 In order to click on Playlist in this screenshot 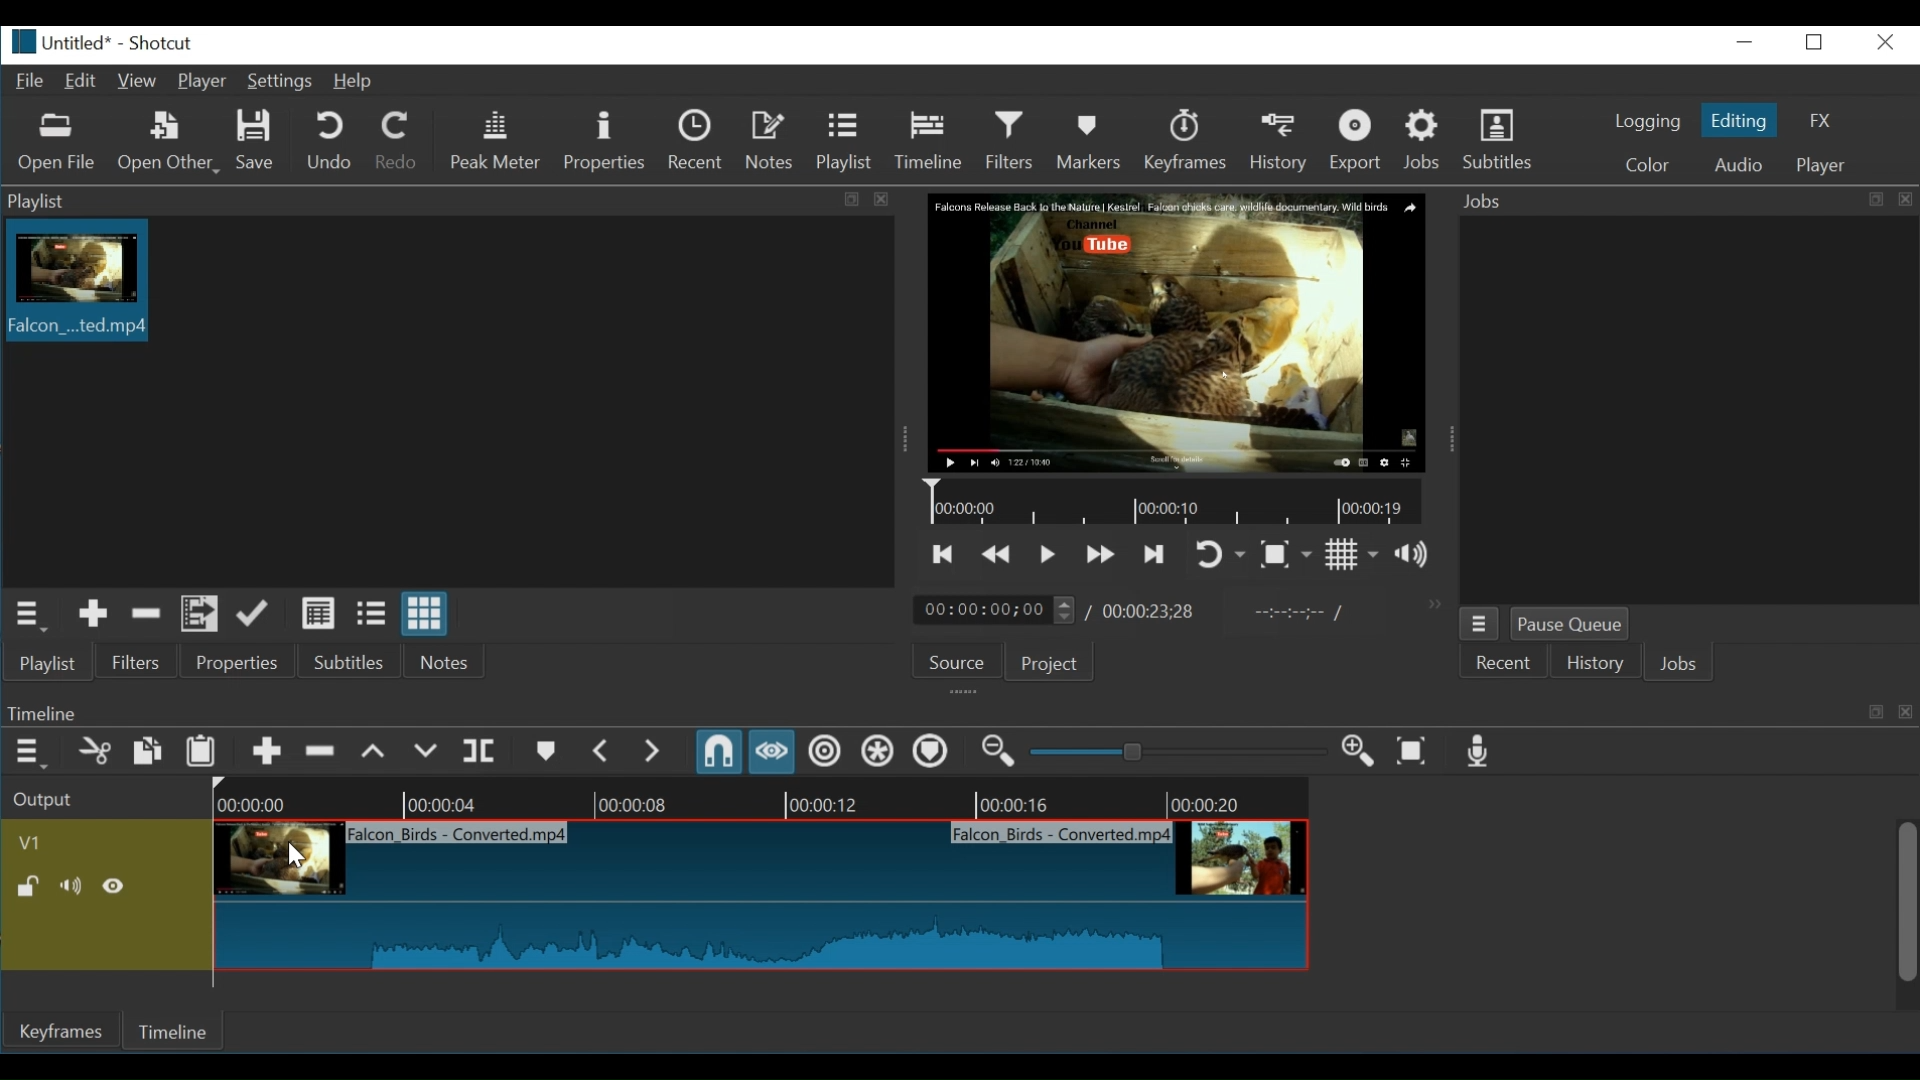, I will do `click(843, 140)`.